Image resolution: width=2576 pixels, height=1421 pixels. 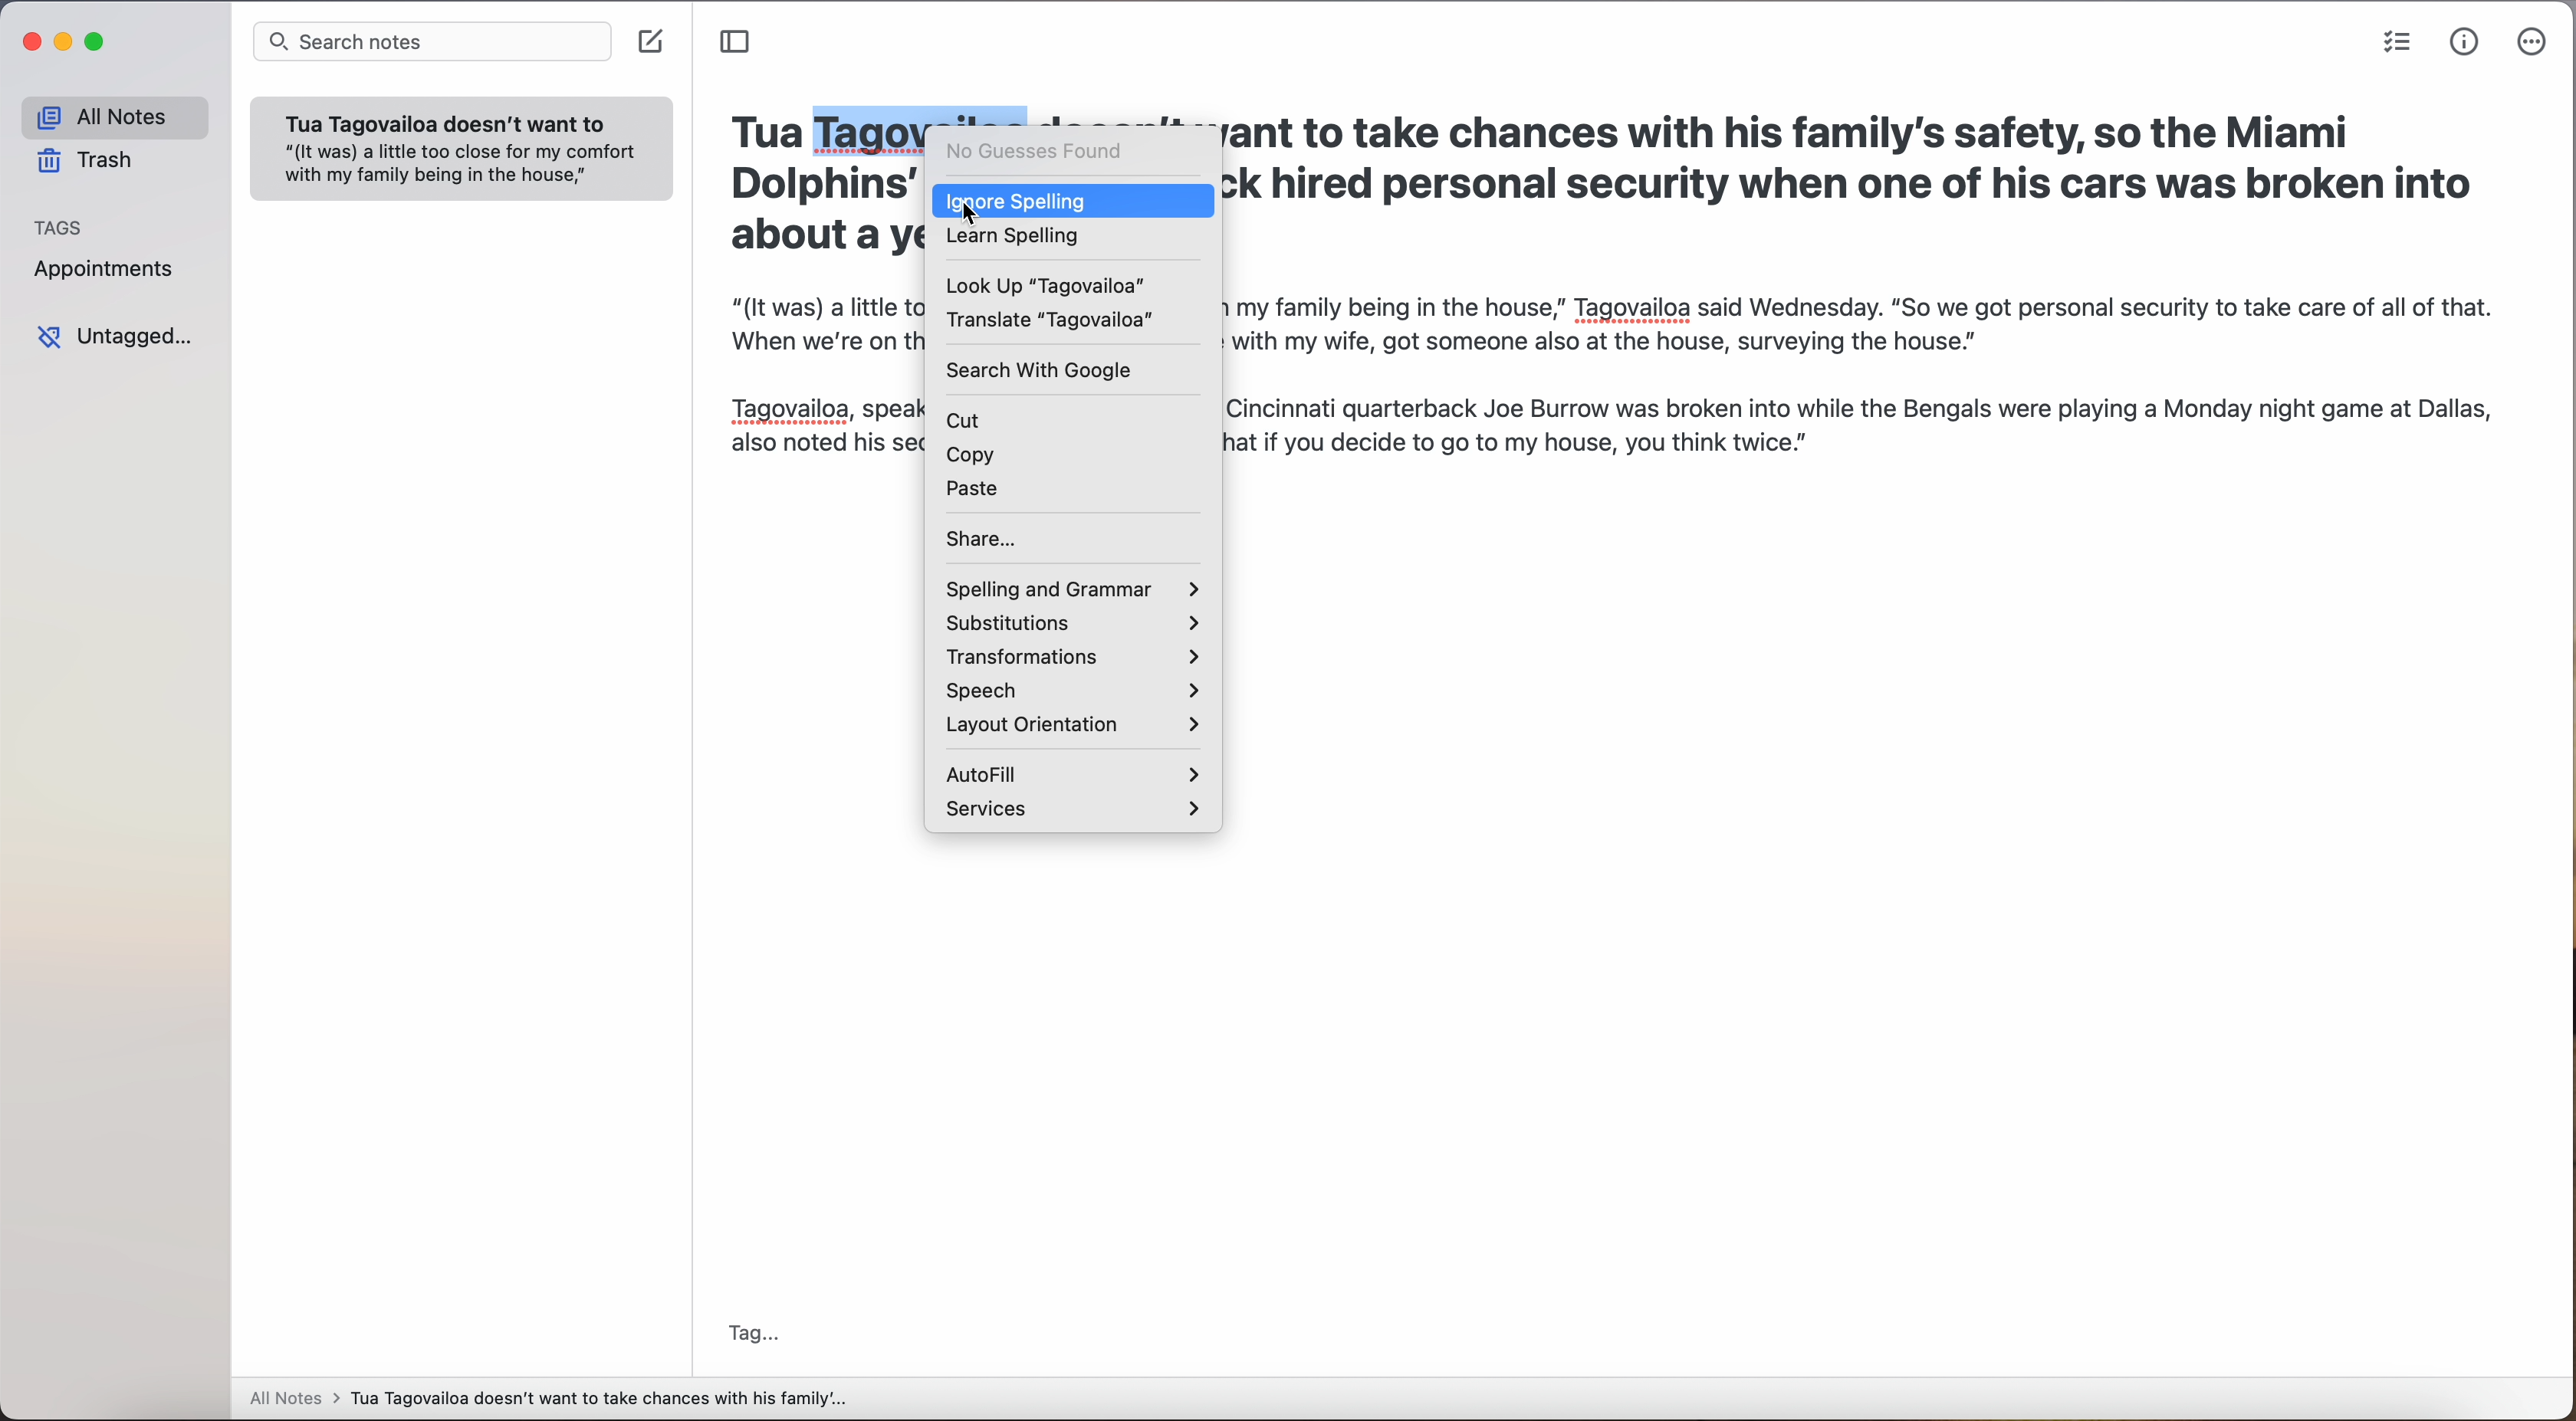 I want to click on Tua Tagov, so click(x=828, y=131).